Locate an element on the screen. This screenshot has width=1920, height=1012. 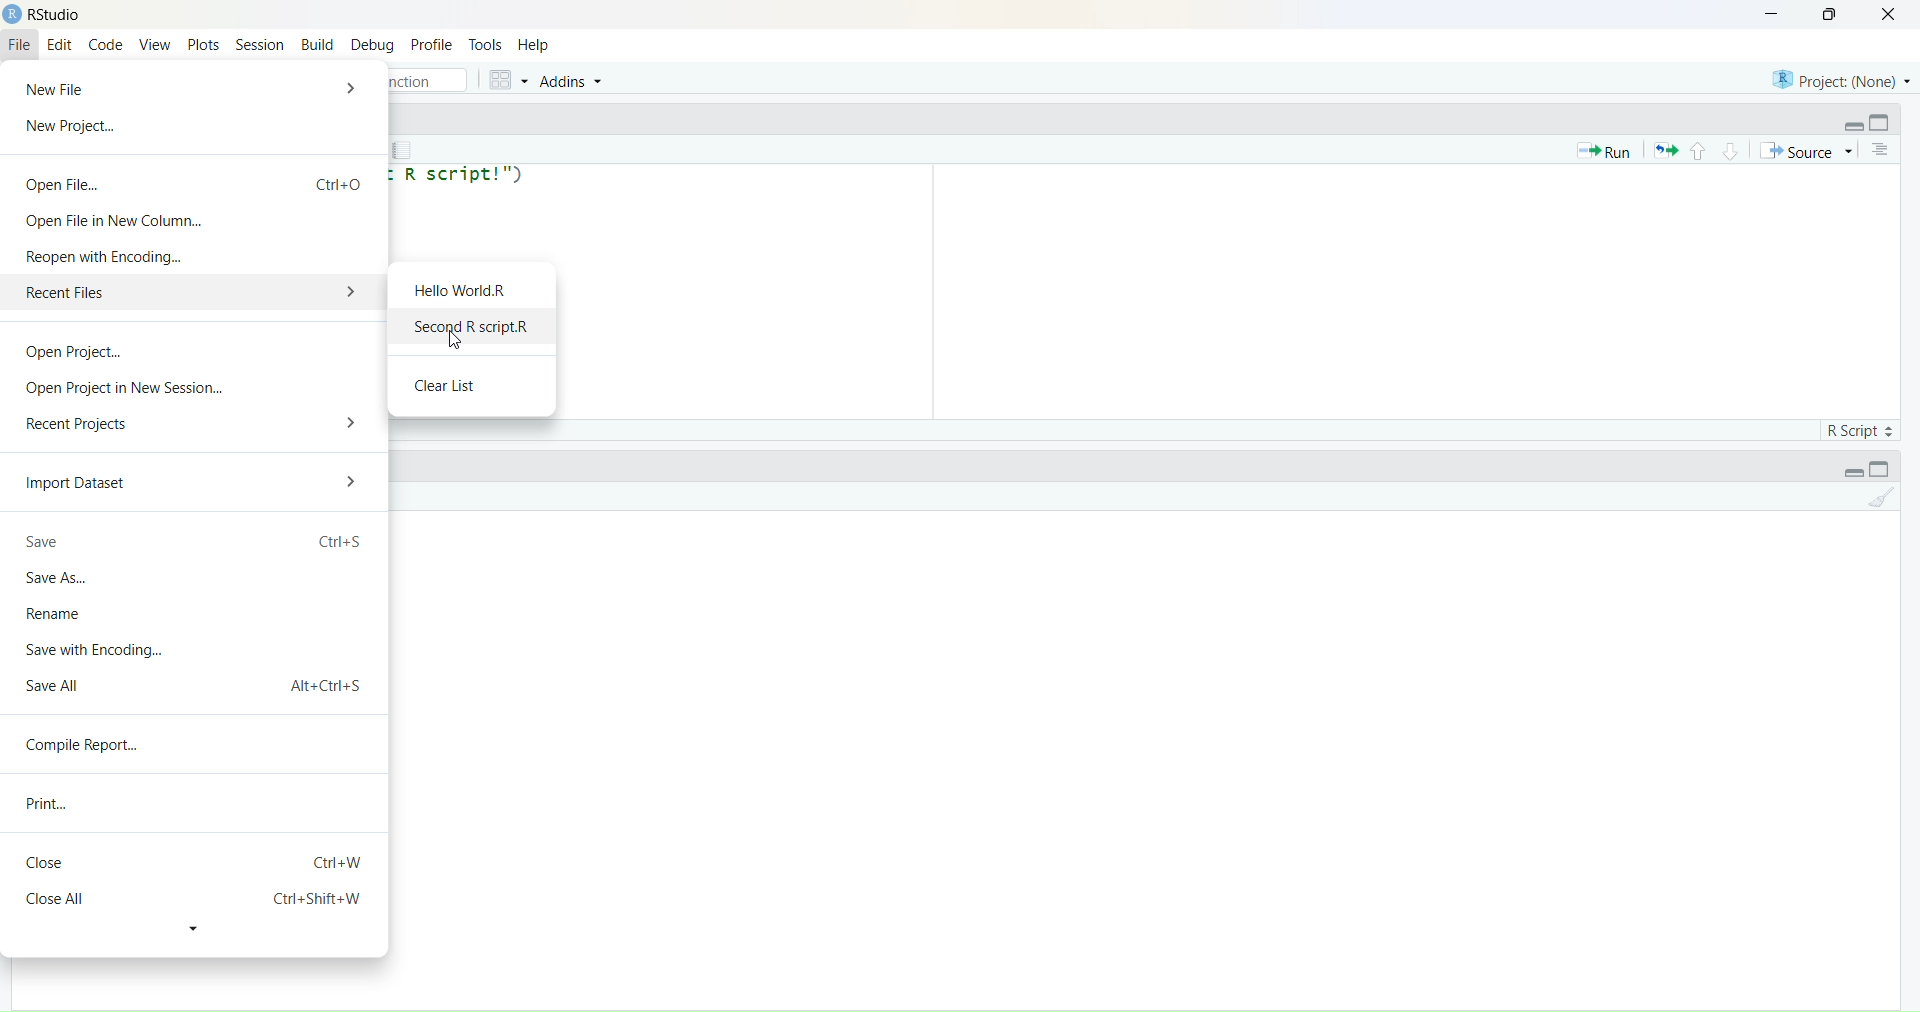
Print... is located at coordinates (53, 803).